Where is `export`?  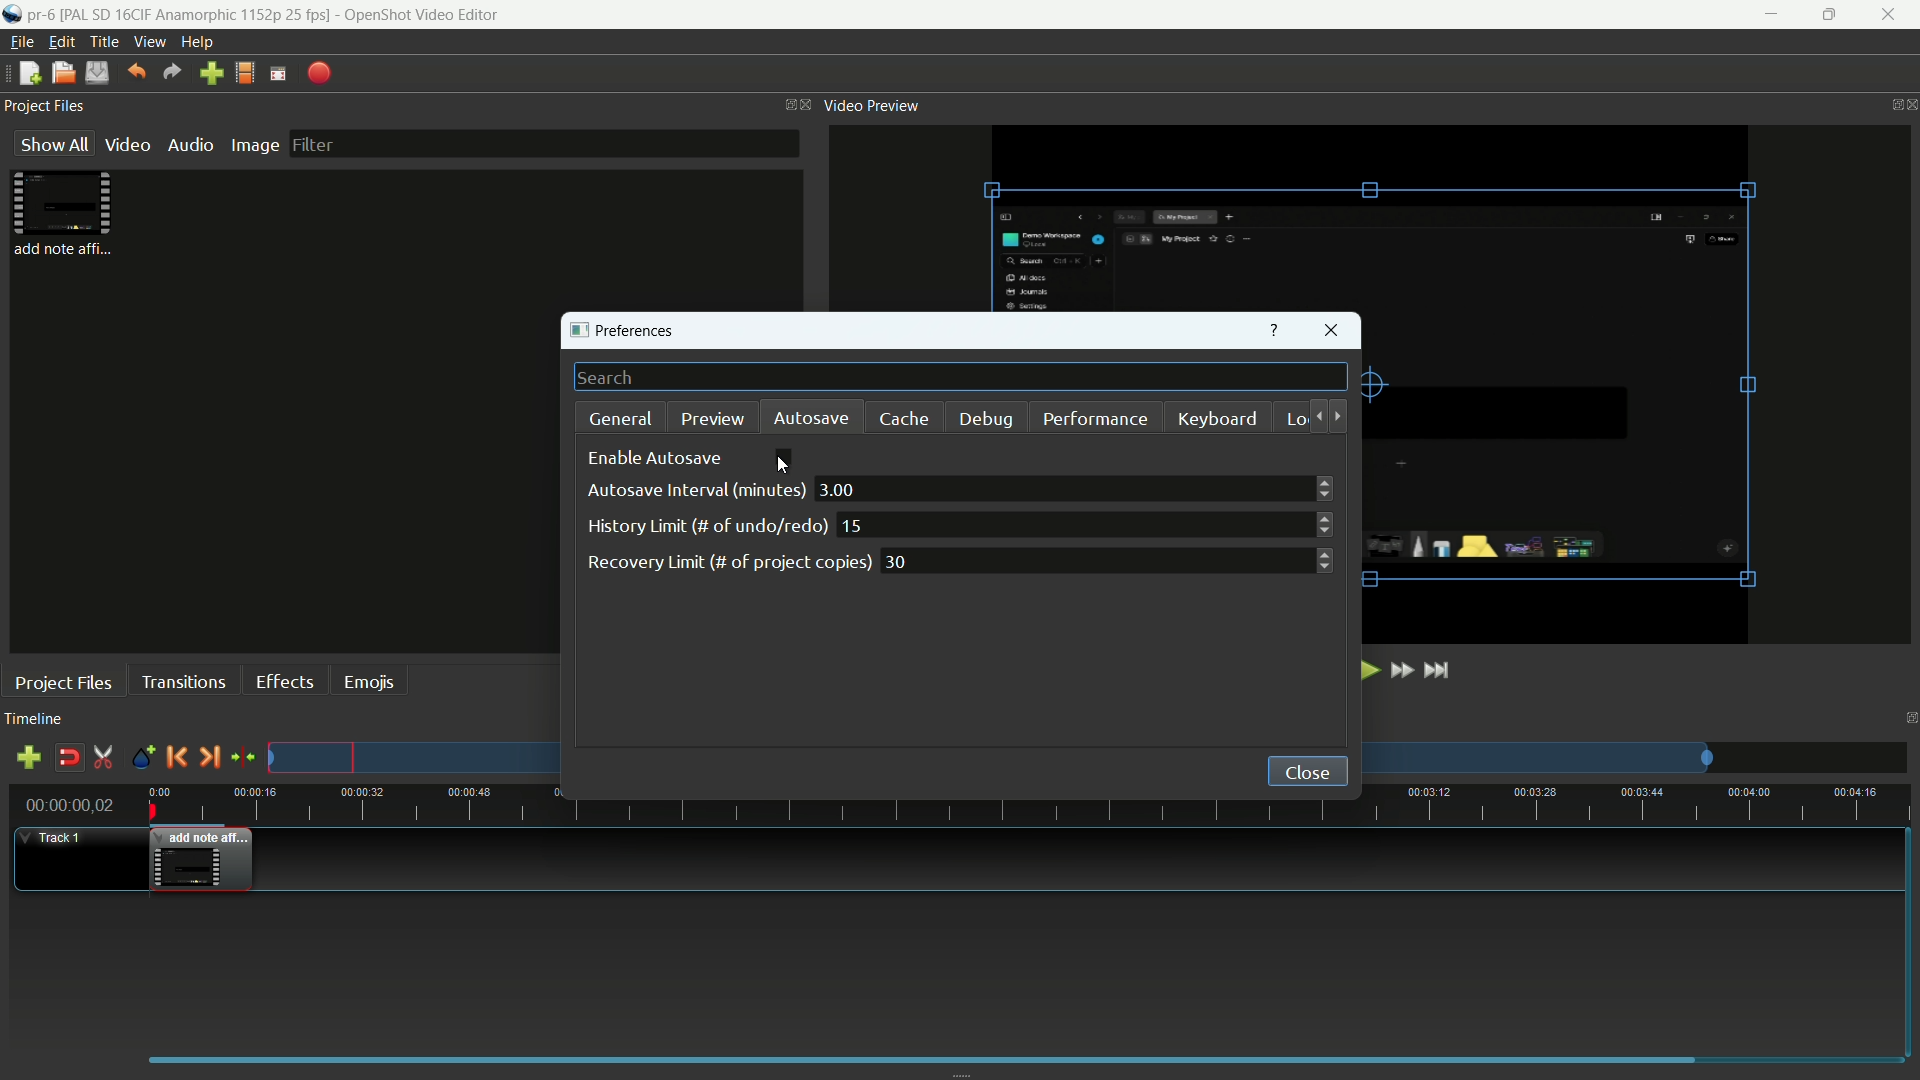 export is located at coordinates (320, 75).